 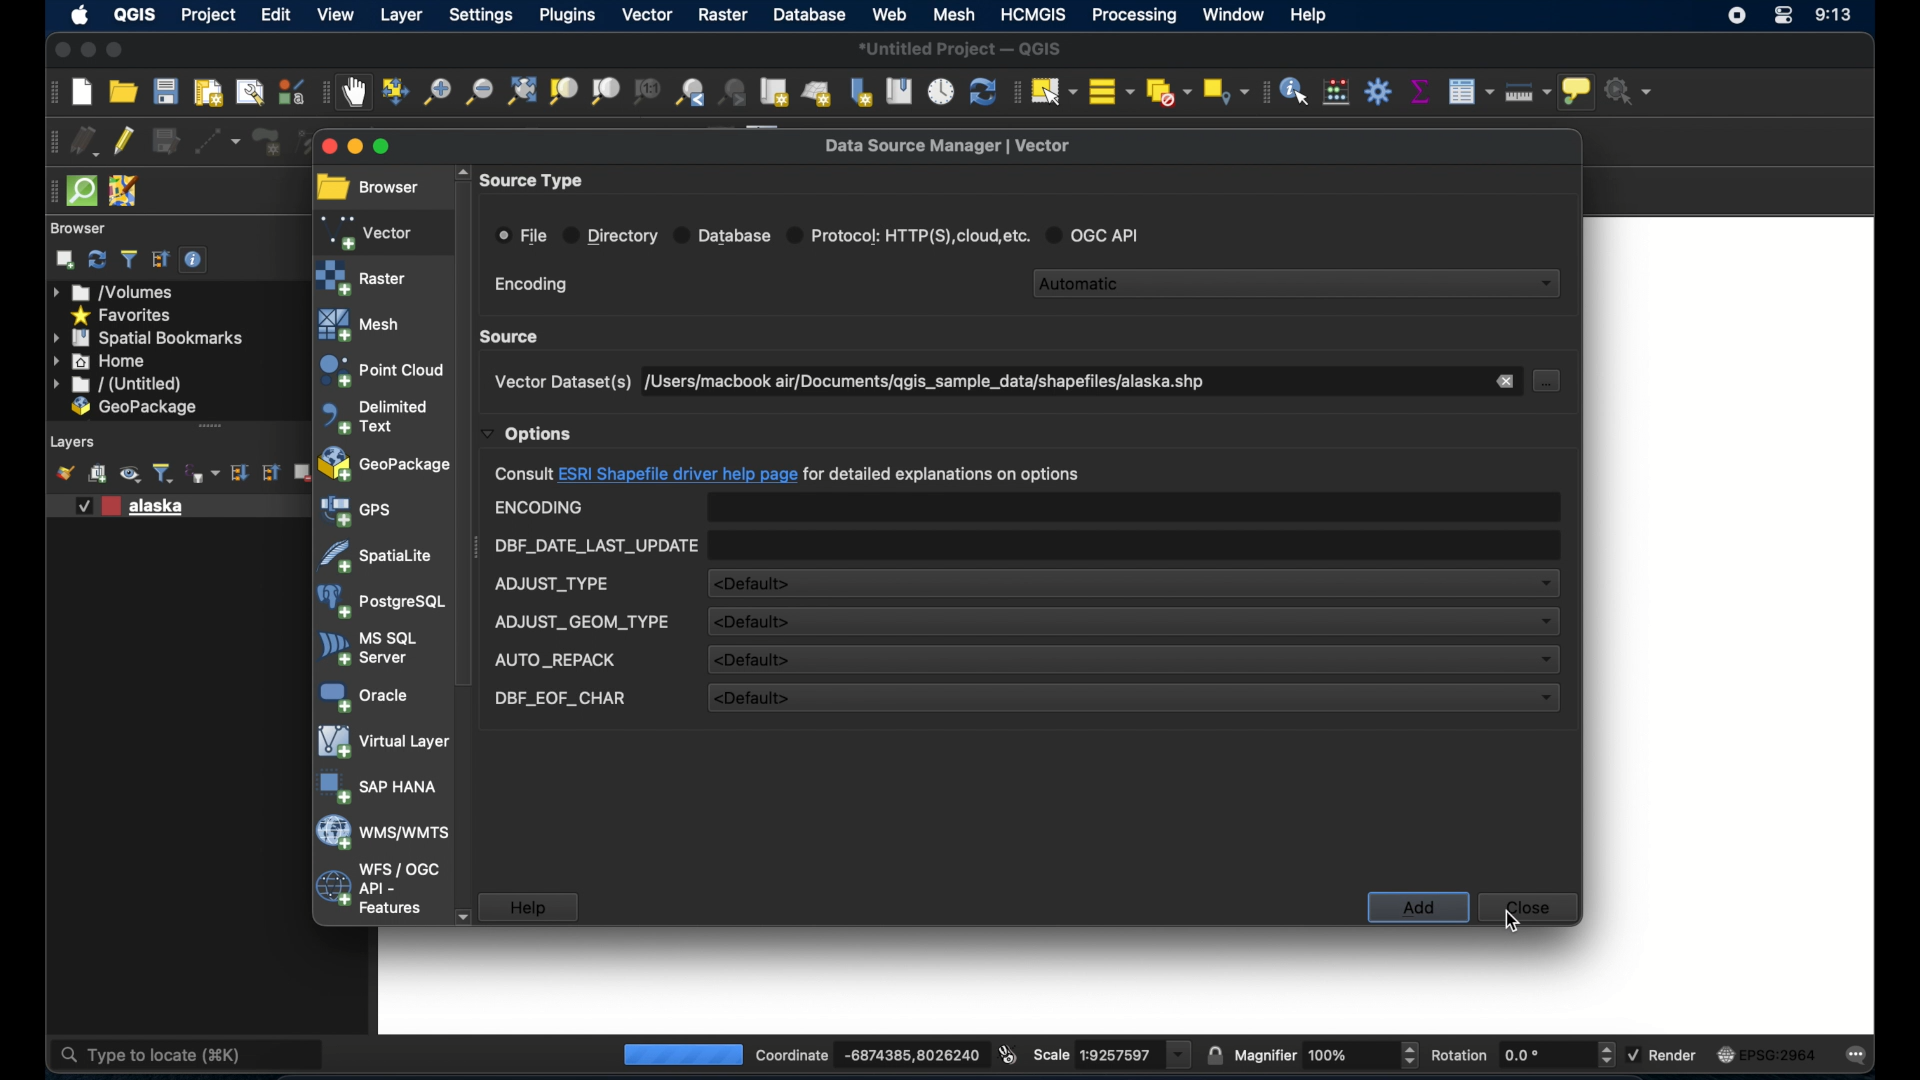 What do you see at coordinates (356, 94) in the screenshot?
I see `pan map` at bounding box center [356, 94].